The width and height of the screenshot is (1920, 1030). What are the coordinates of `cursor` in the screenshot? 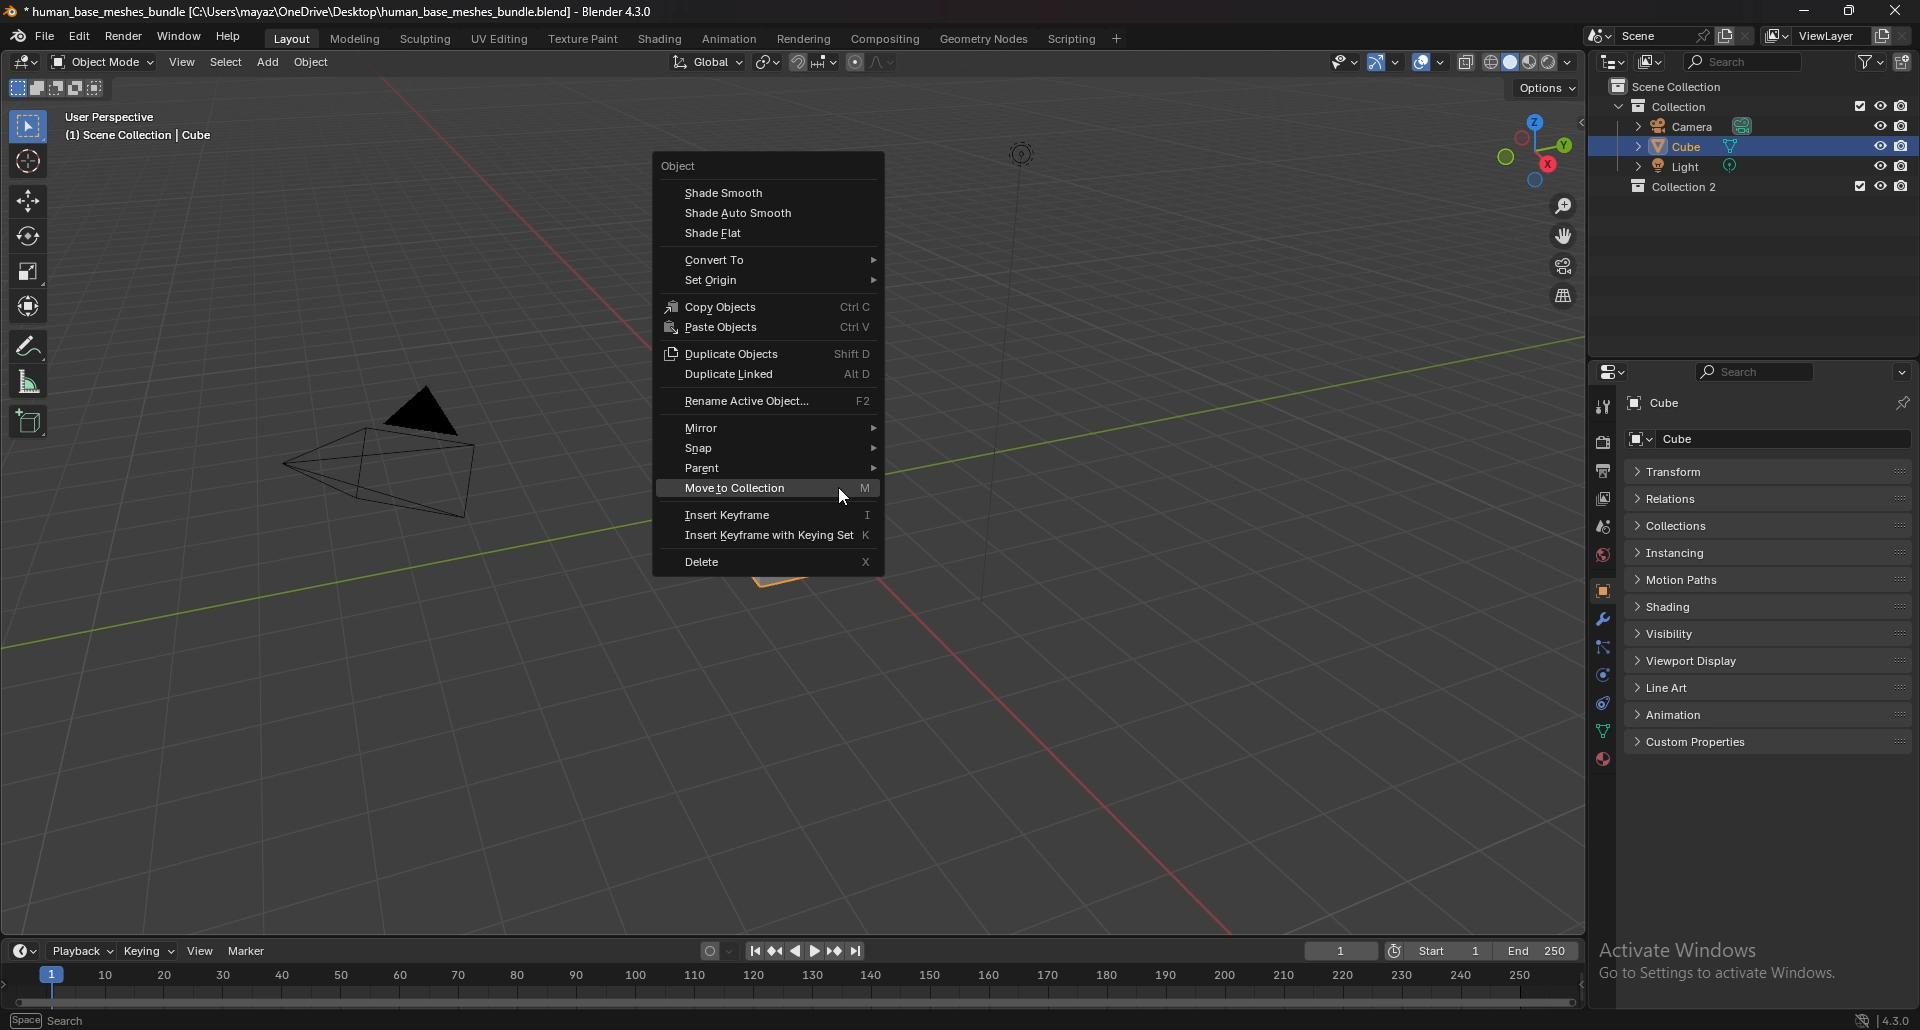 It's located at (28, 161).